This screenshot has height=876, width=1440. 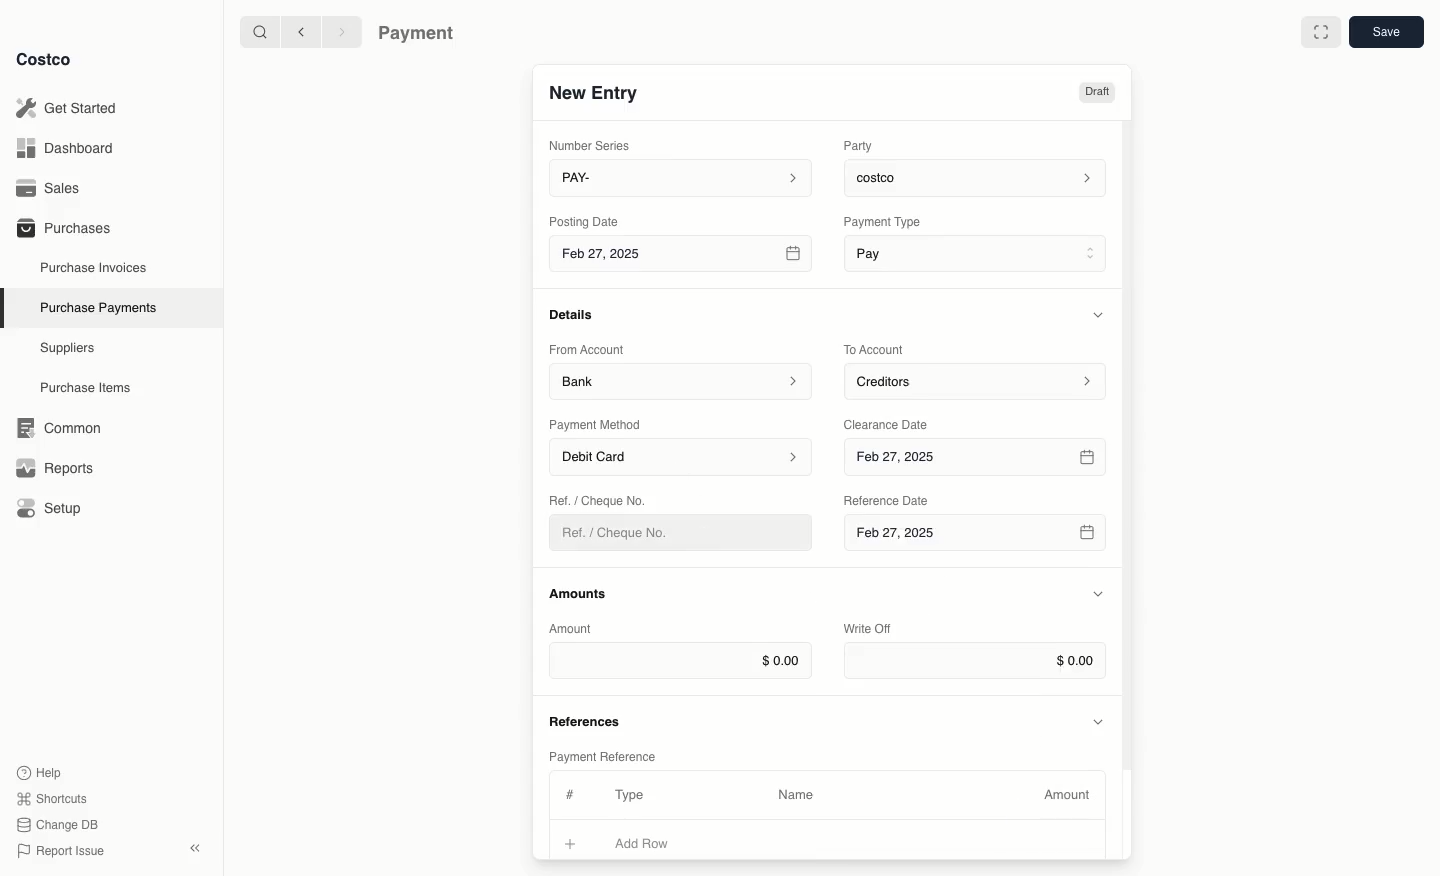 I want to click on Posting Date, so click(x=586, y=220).